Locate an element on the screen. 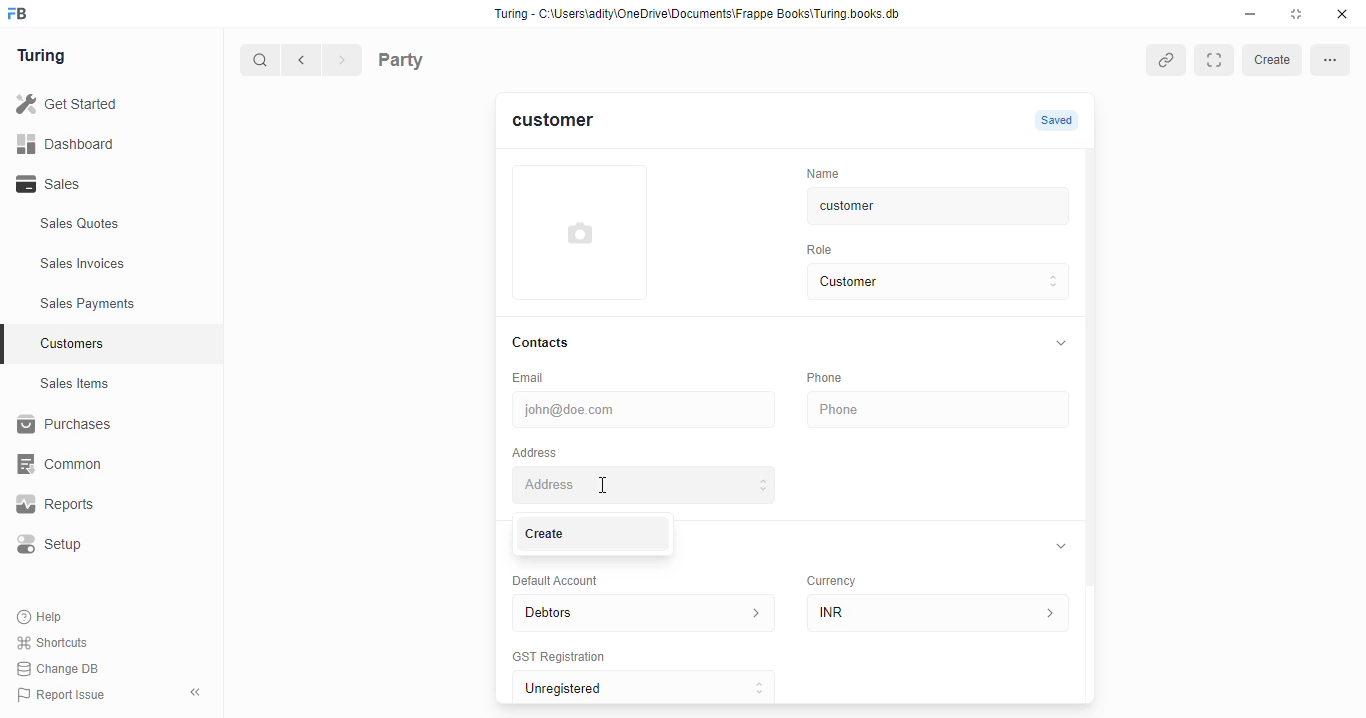  Reports is located at coordinates (91, 505).